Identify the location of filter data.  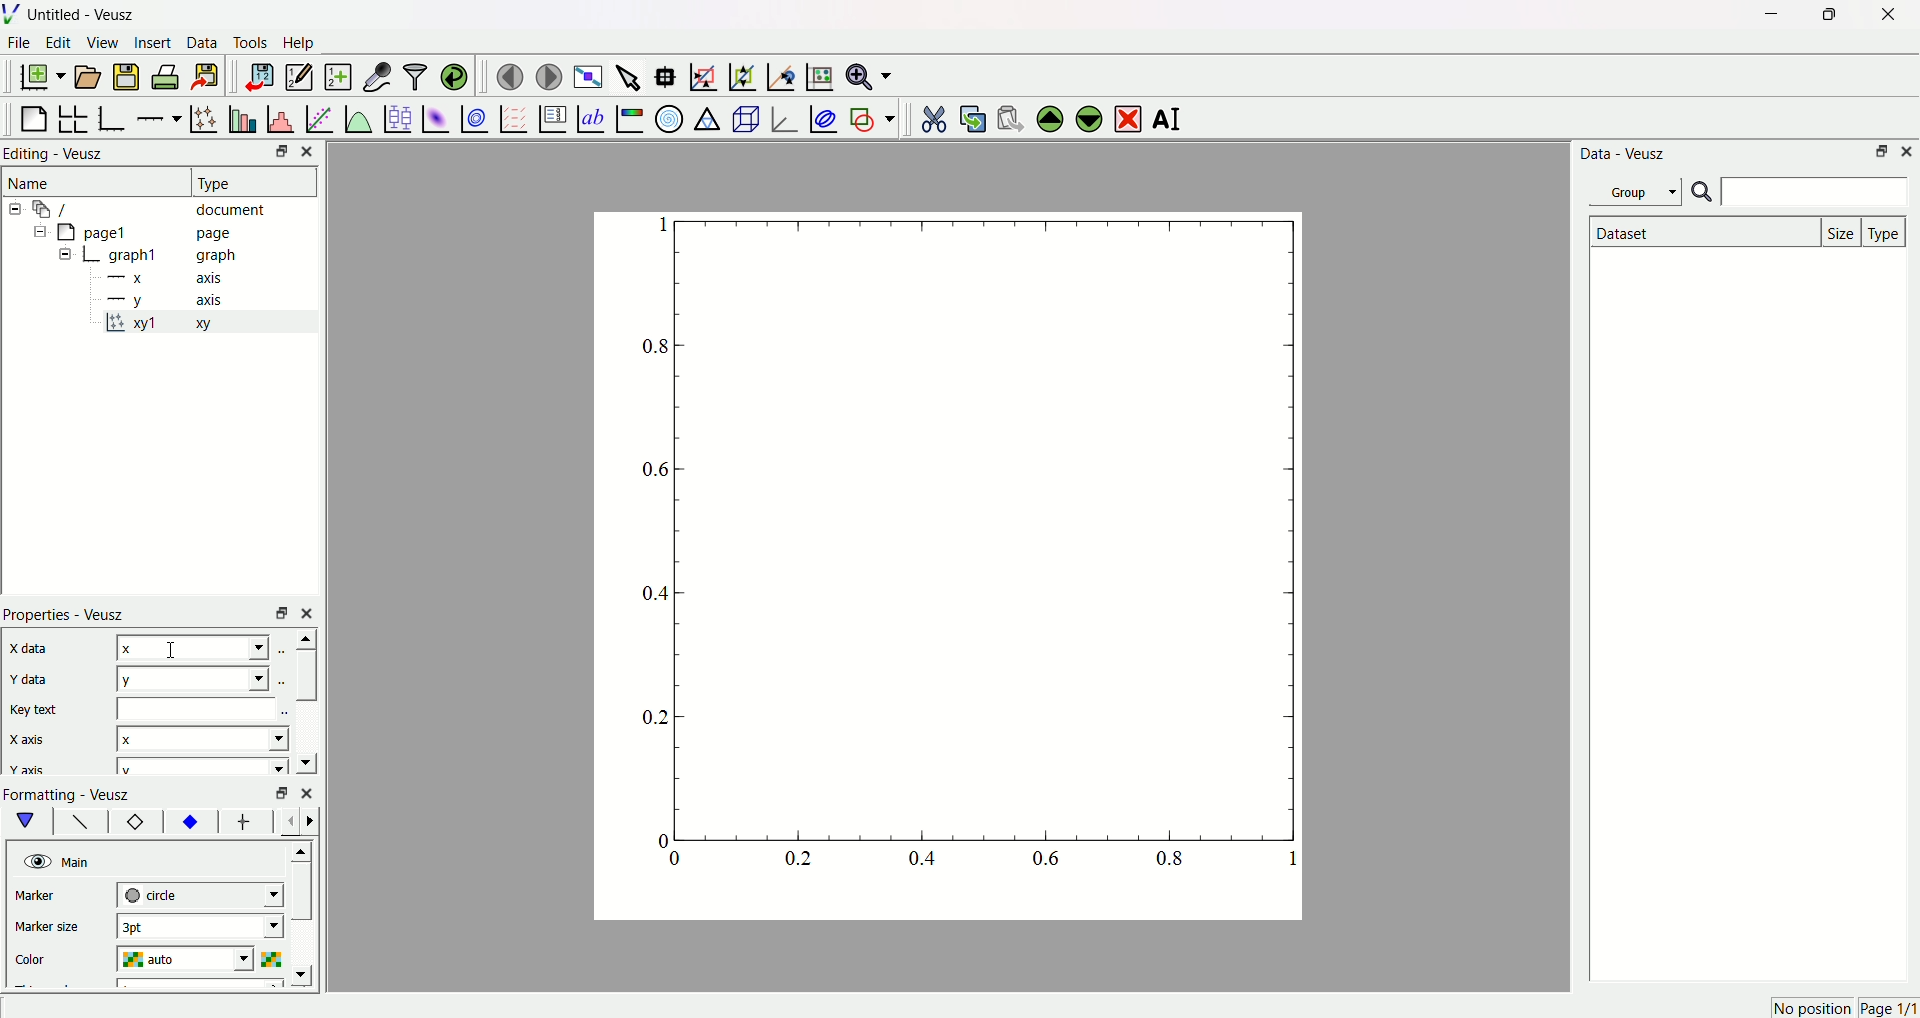
(414, 73).